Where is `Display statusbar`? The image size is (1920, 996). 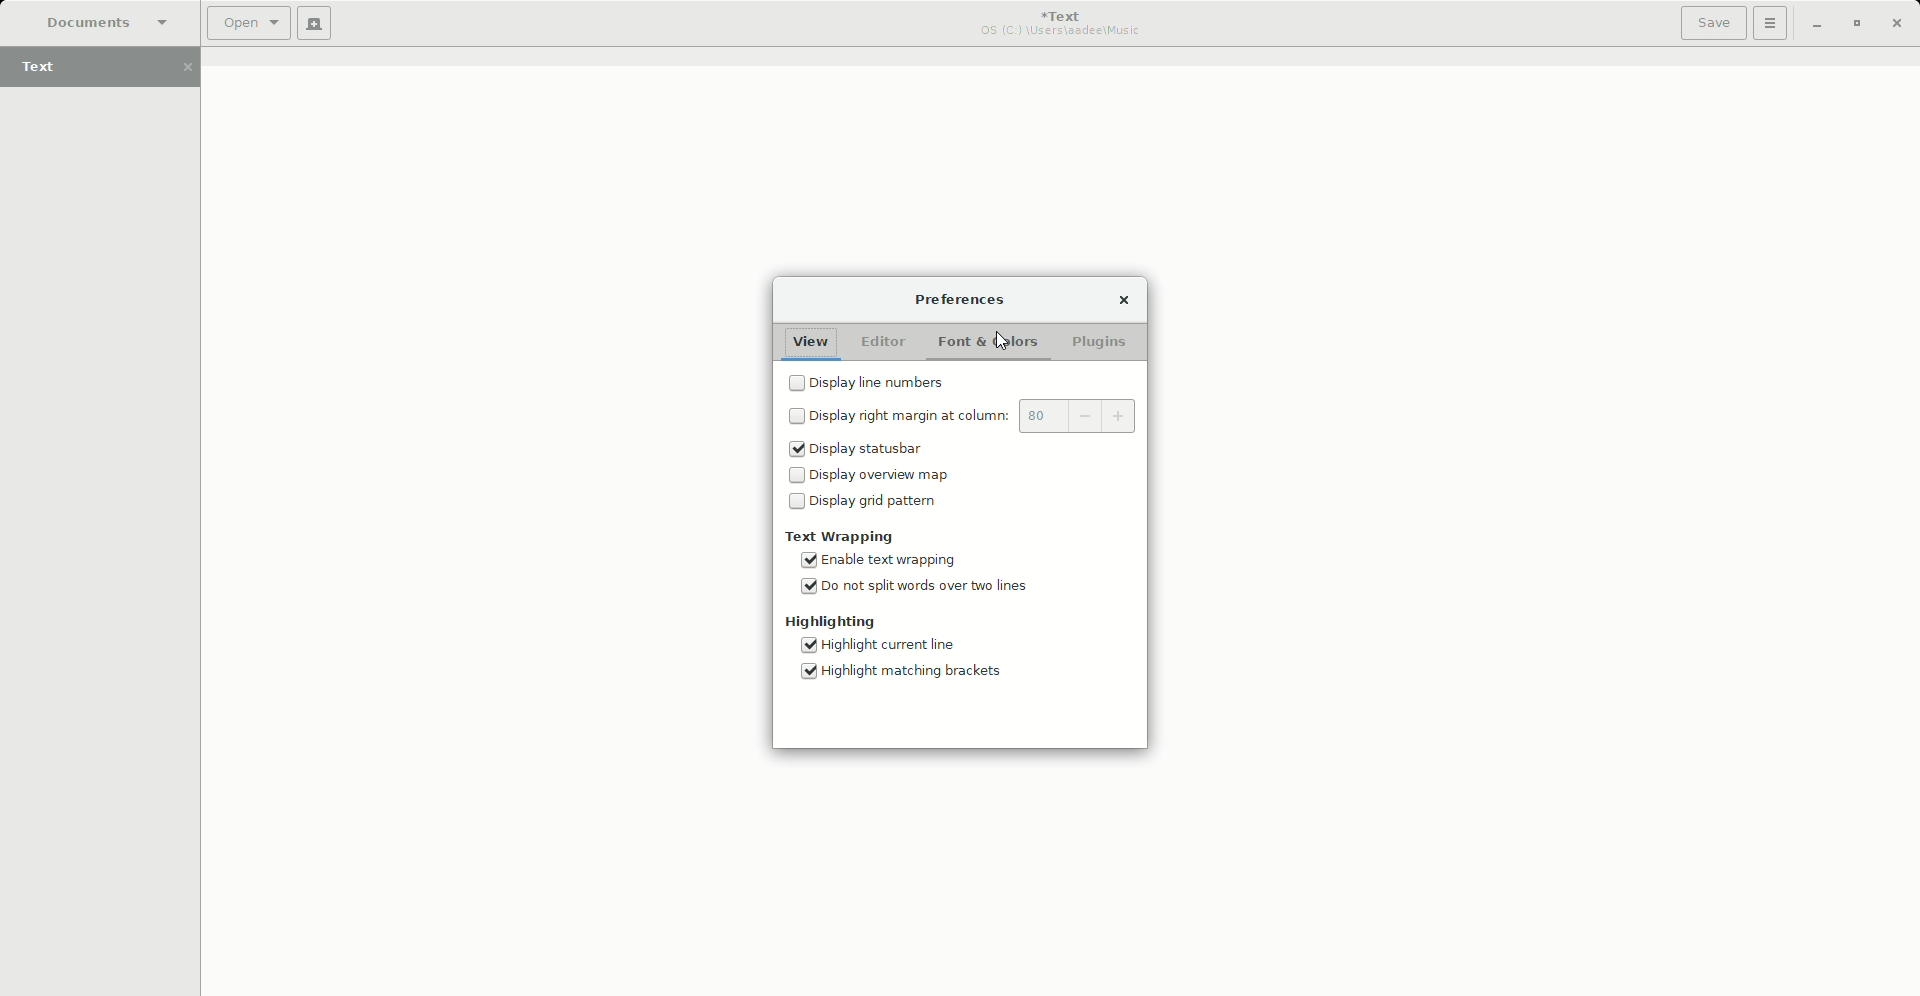 Display statusbar is located at coordinates (860, 445).